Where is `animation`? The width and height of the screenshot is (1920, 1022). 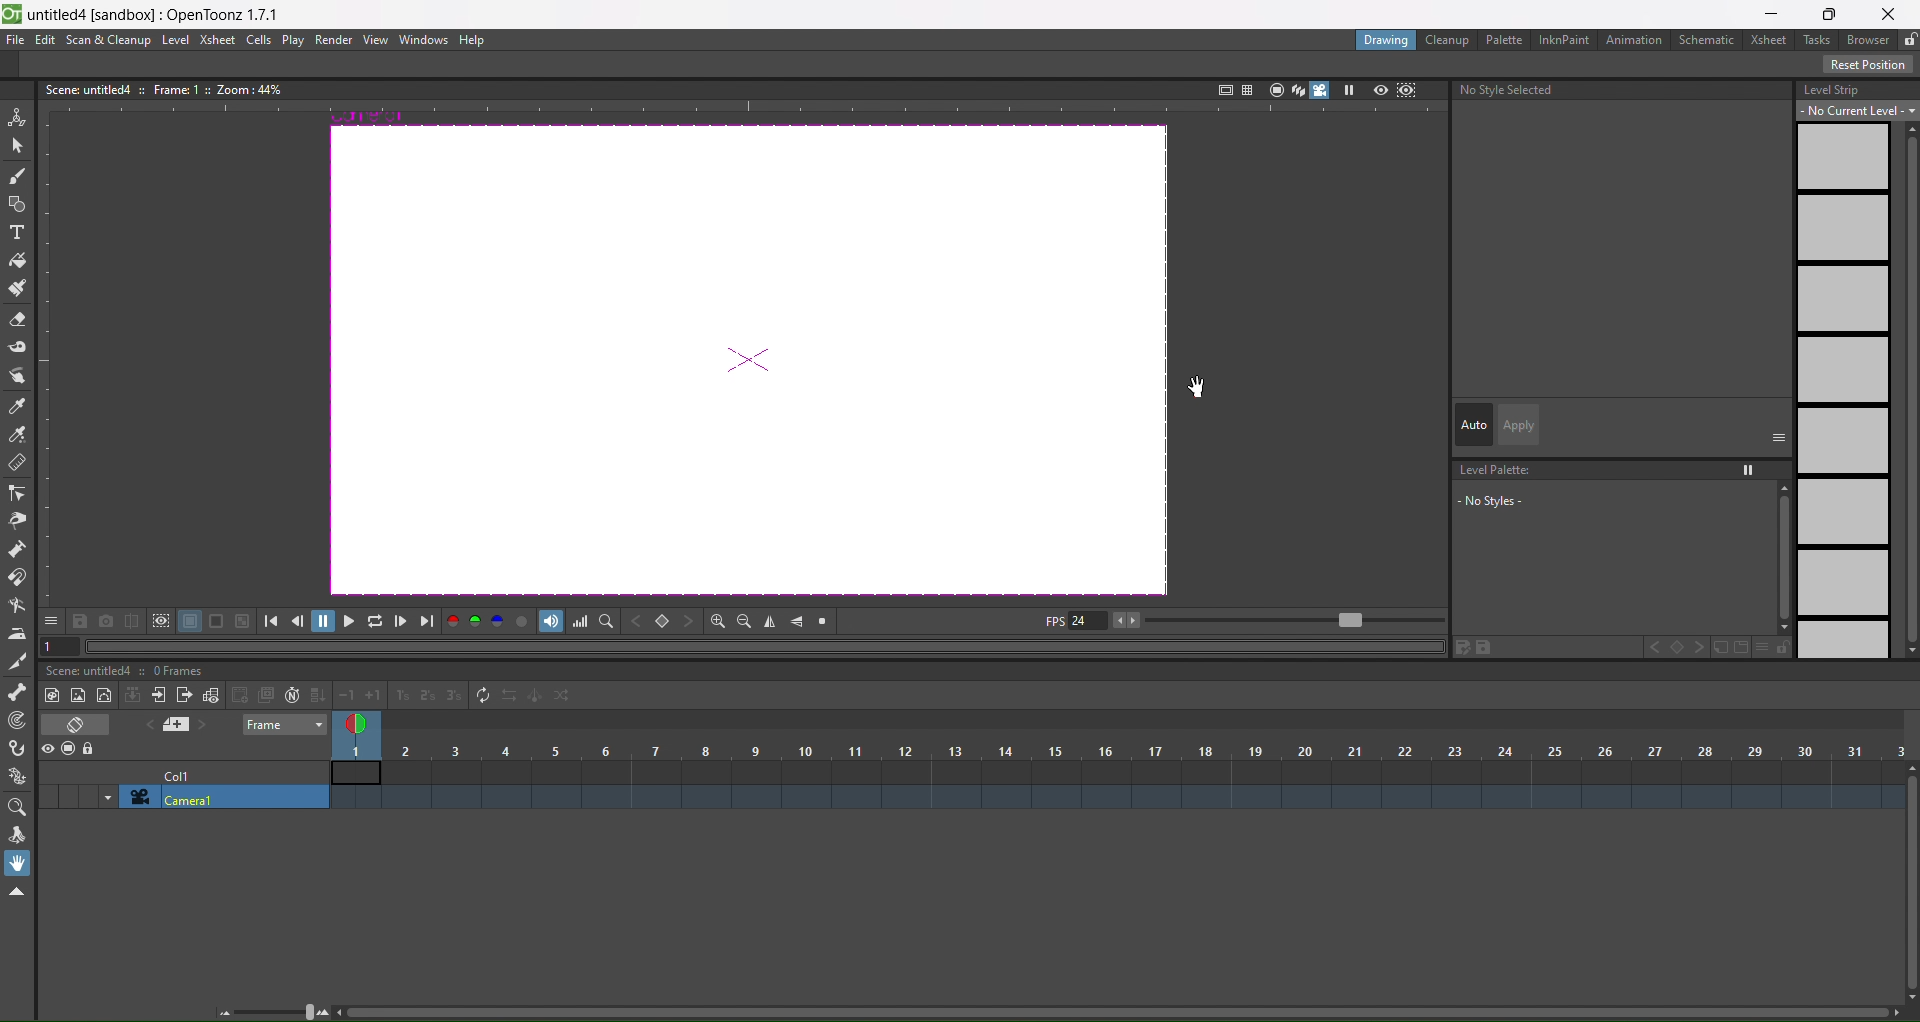
animation is located at coordinates (1638, 41).